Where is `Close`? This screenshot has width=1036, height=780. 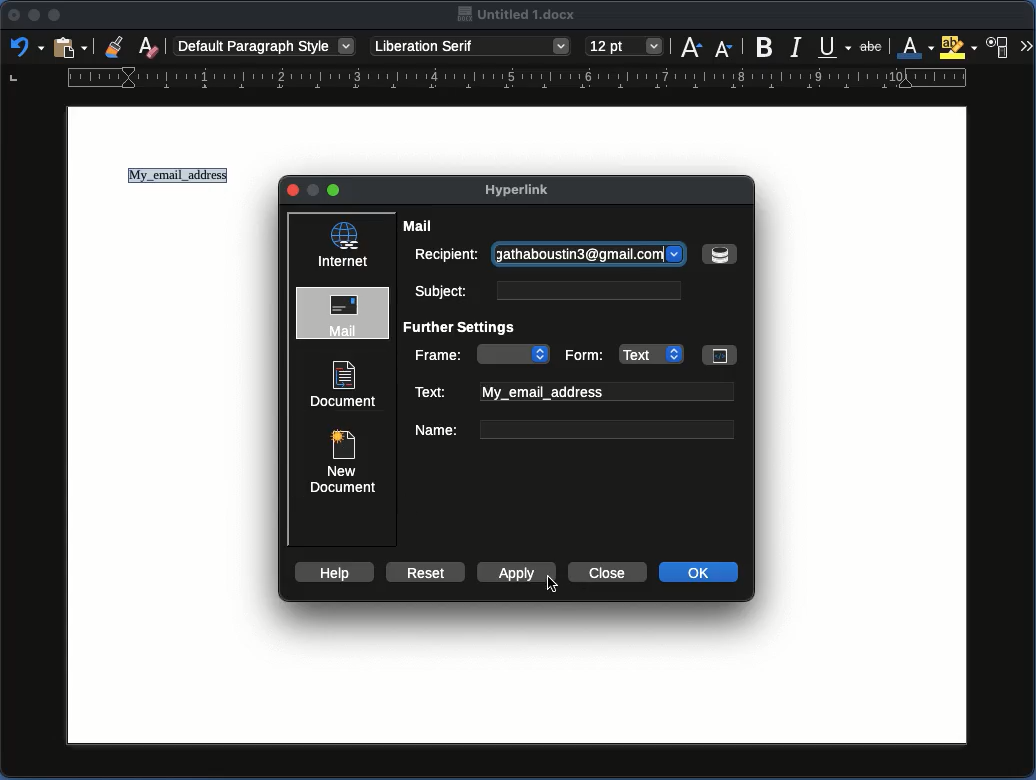
Close is located at coordinates (14, 15).